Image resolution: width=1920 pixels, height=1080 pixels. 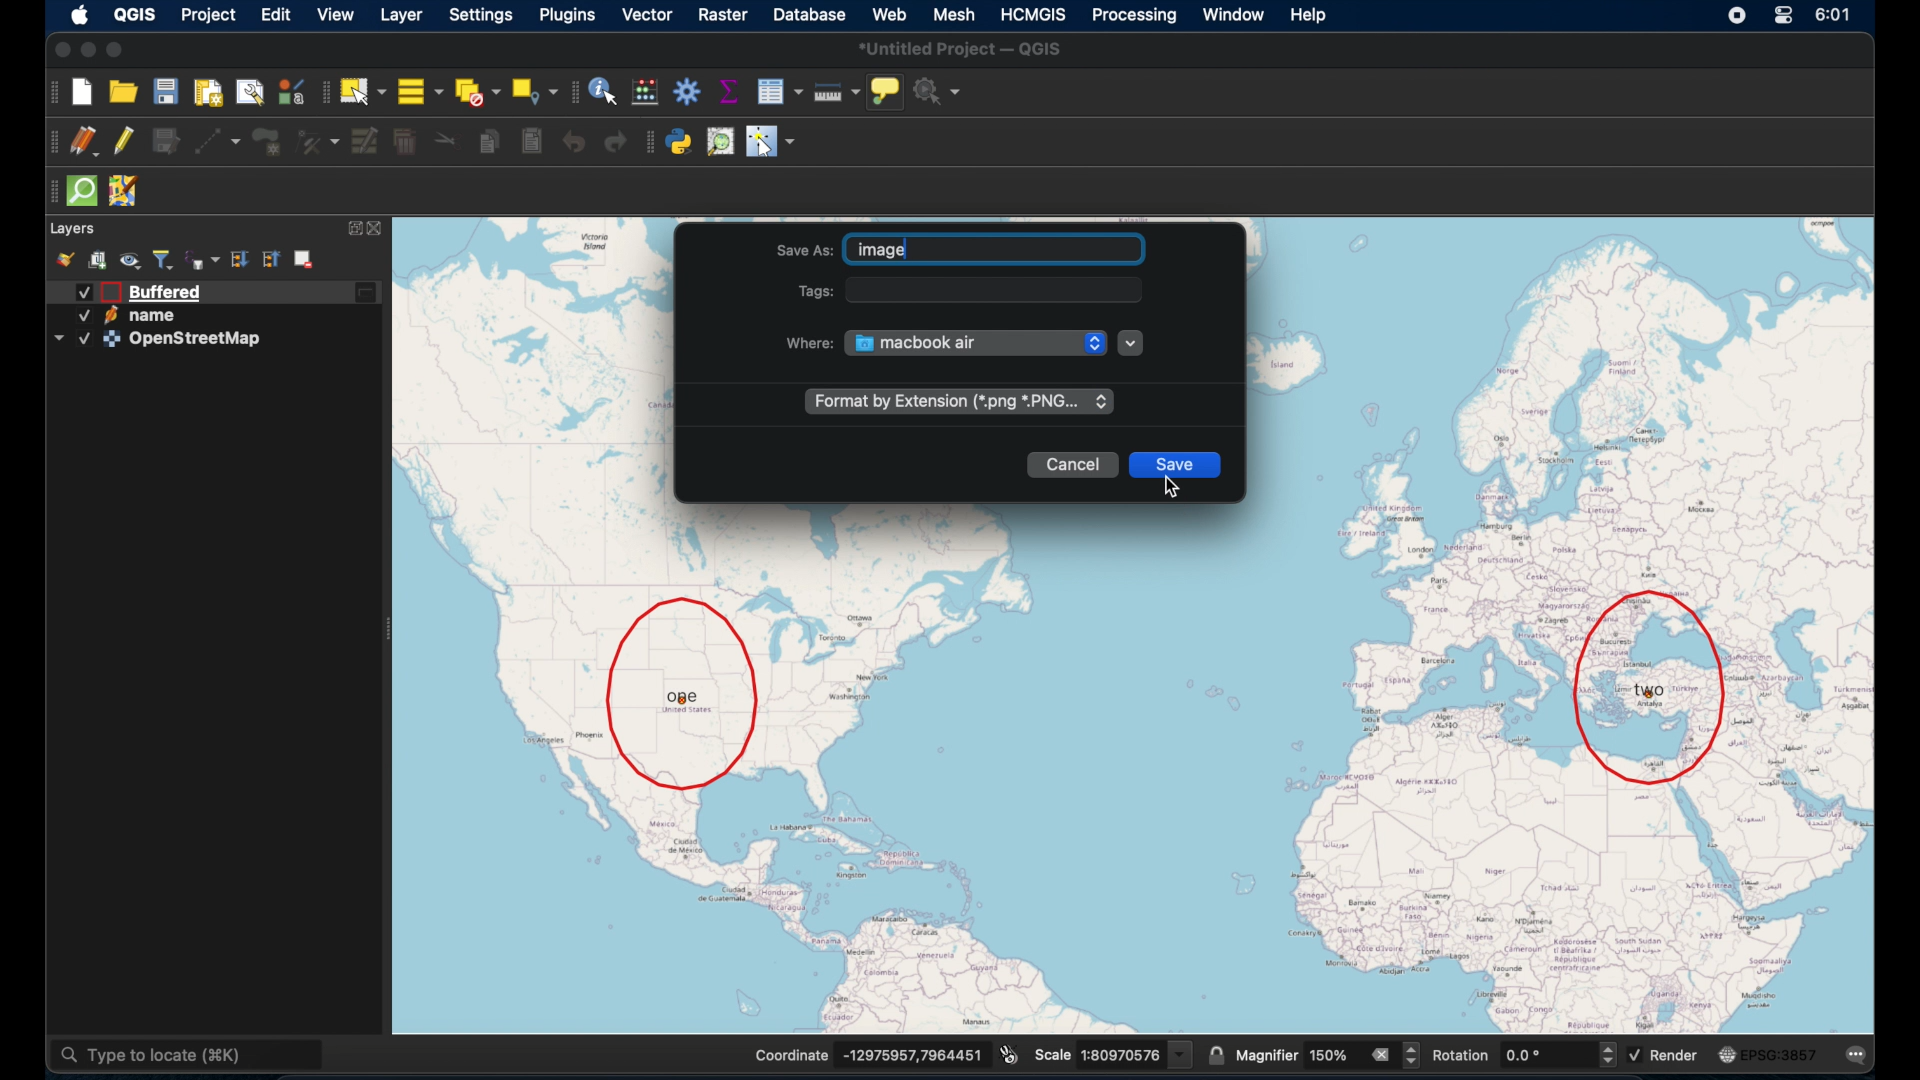 What do you see at coordinates (1653, 685) in the screenshot?
I see `location two` at bounding box center [1653, 685].